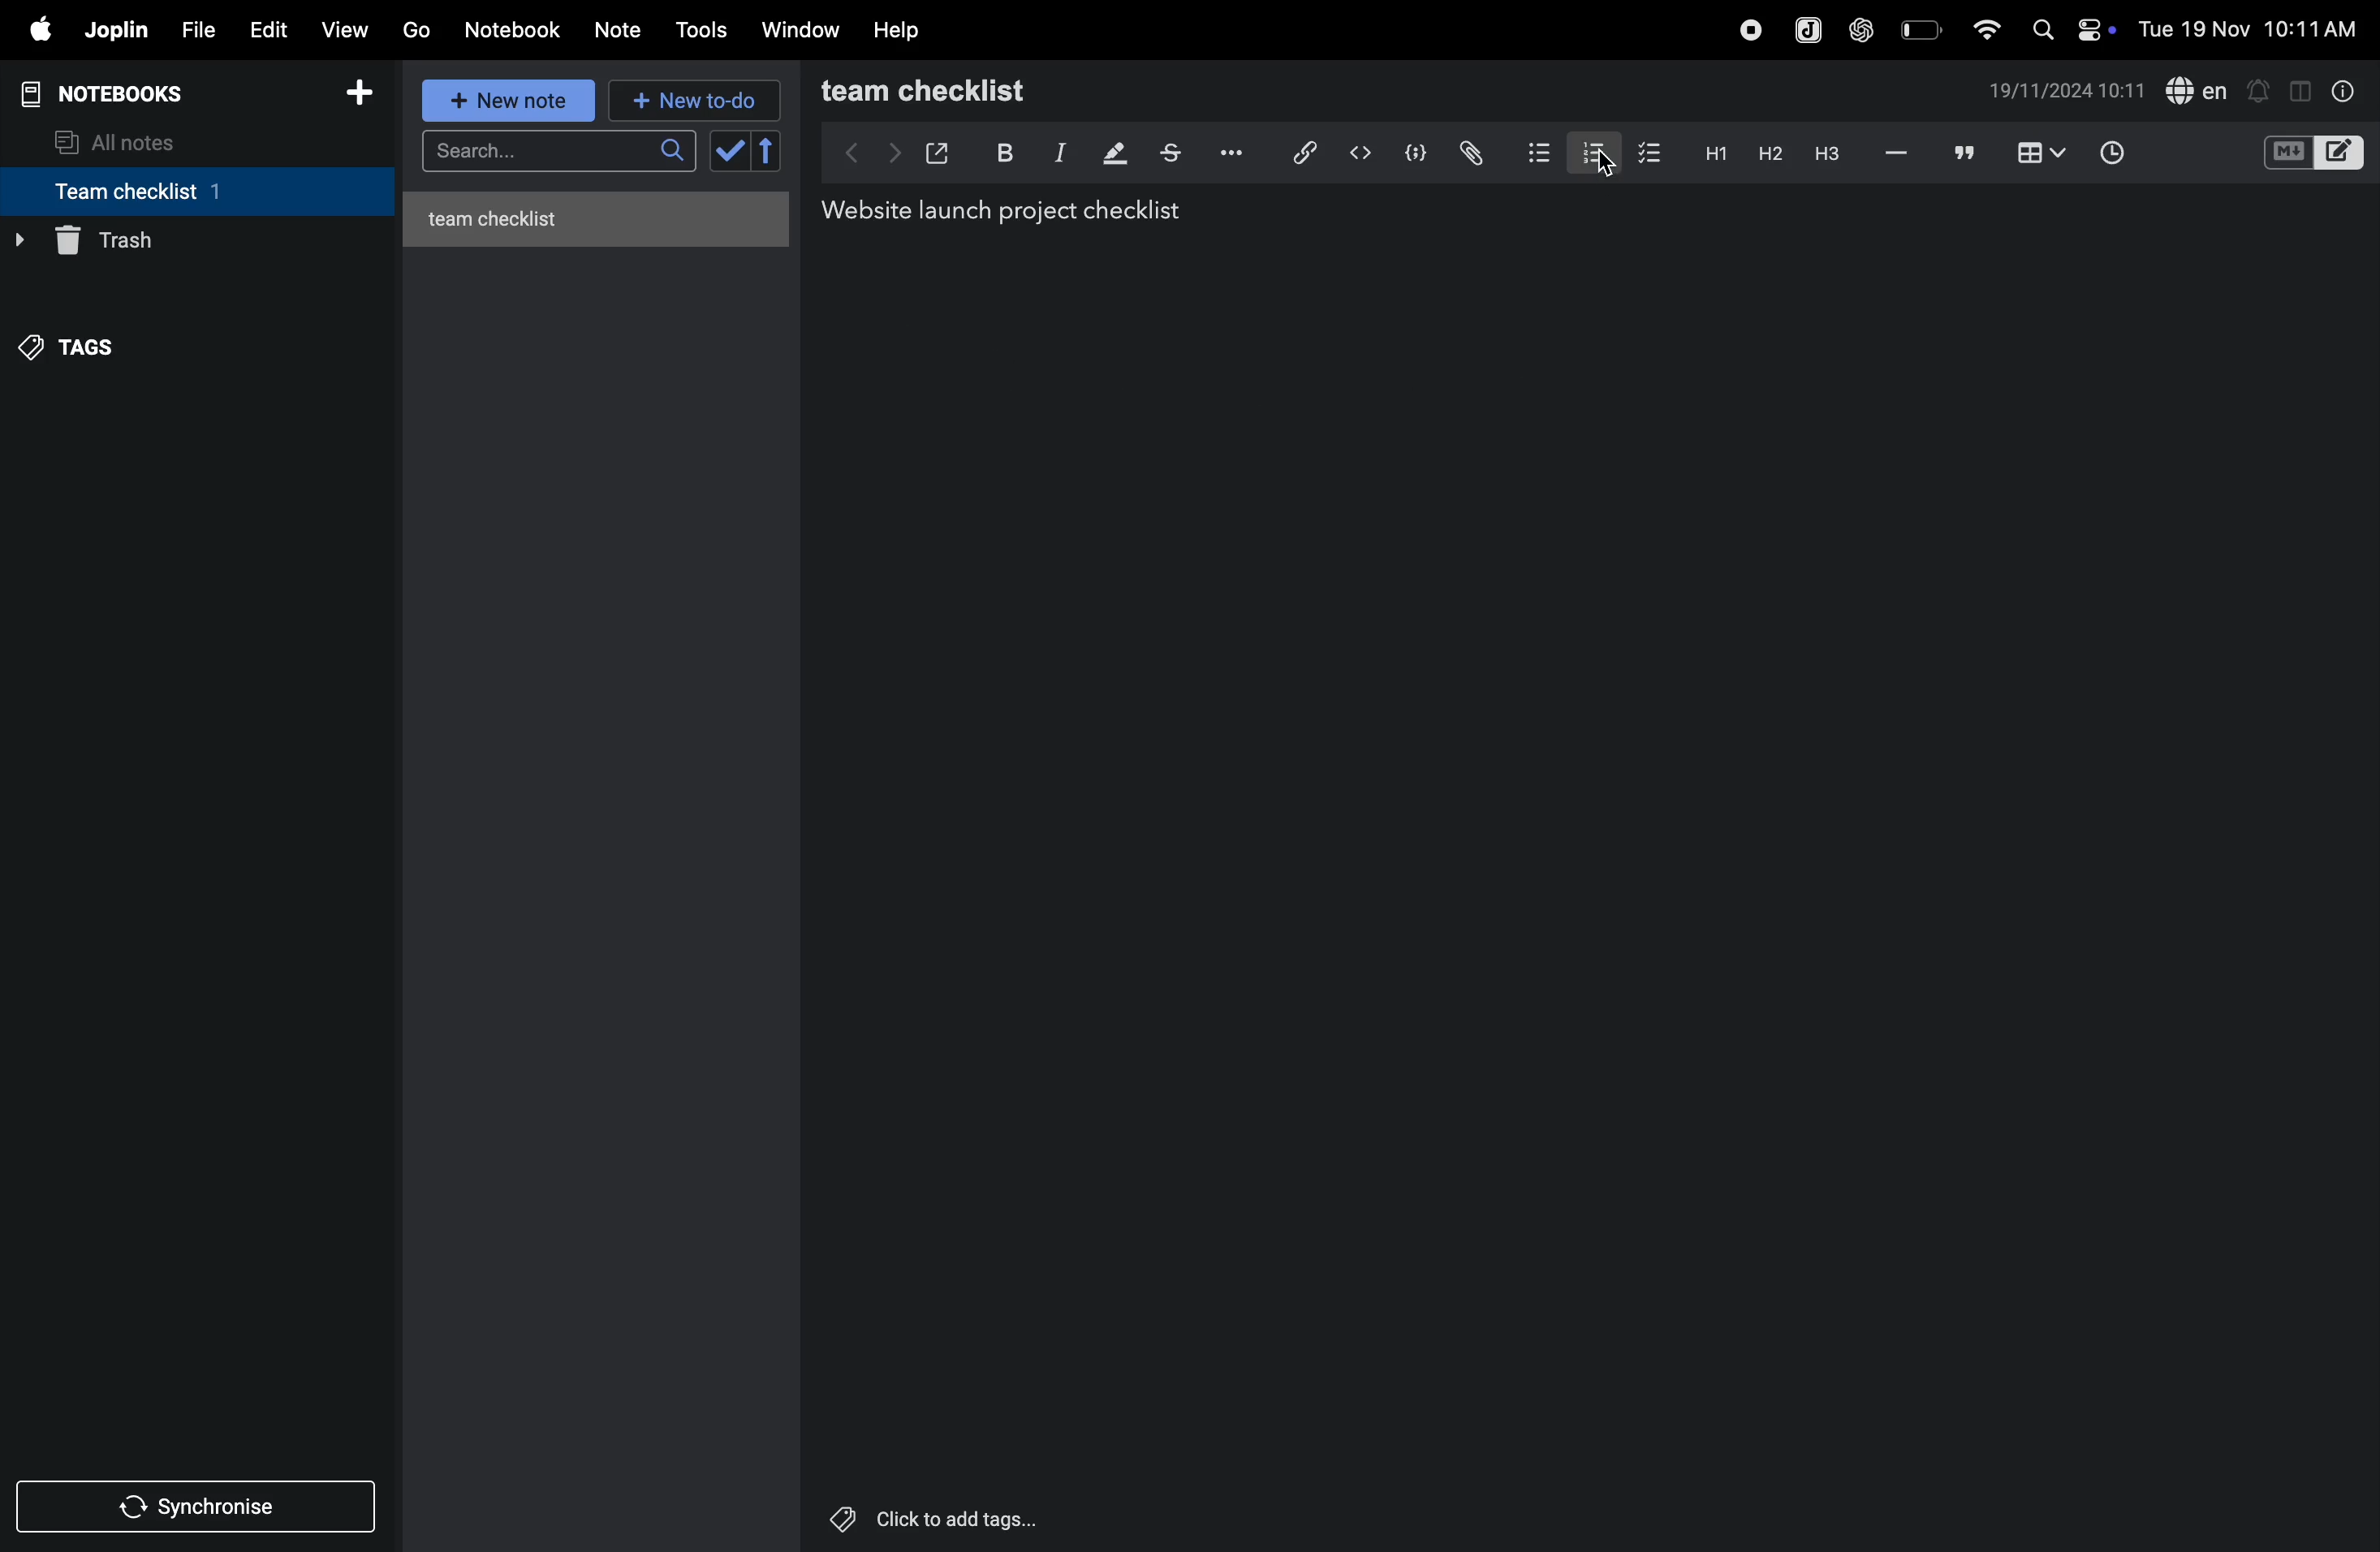 This screenshot has width=2380, height=1552. I want to click on date and time, so click(2068, 93).